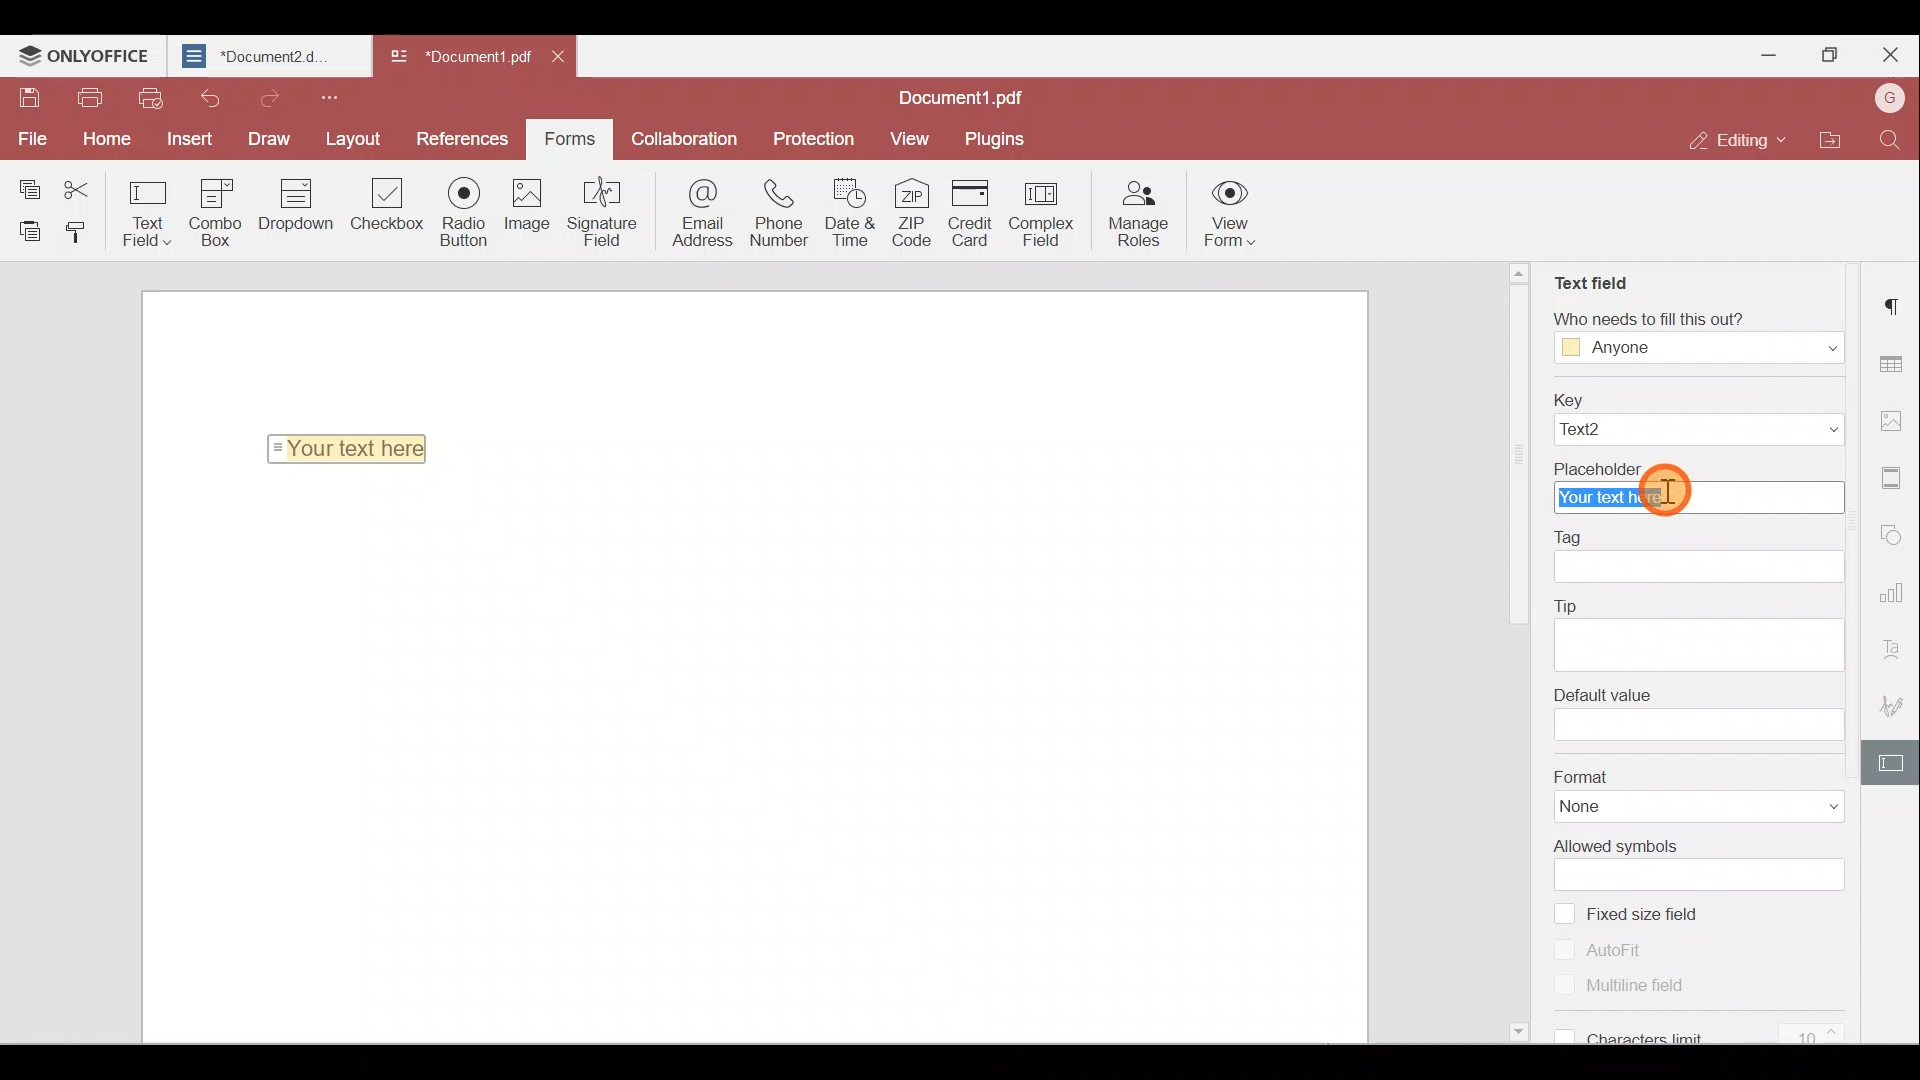 This screenshot has width=1920, height=1080. I want to click on Chart settings, so click(1895, 591).